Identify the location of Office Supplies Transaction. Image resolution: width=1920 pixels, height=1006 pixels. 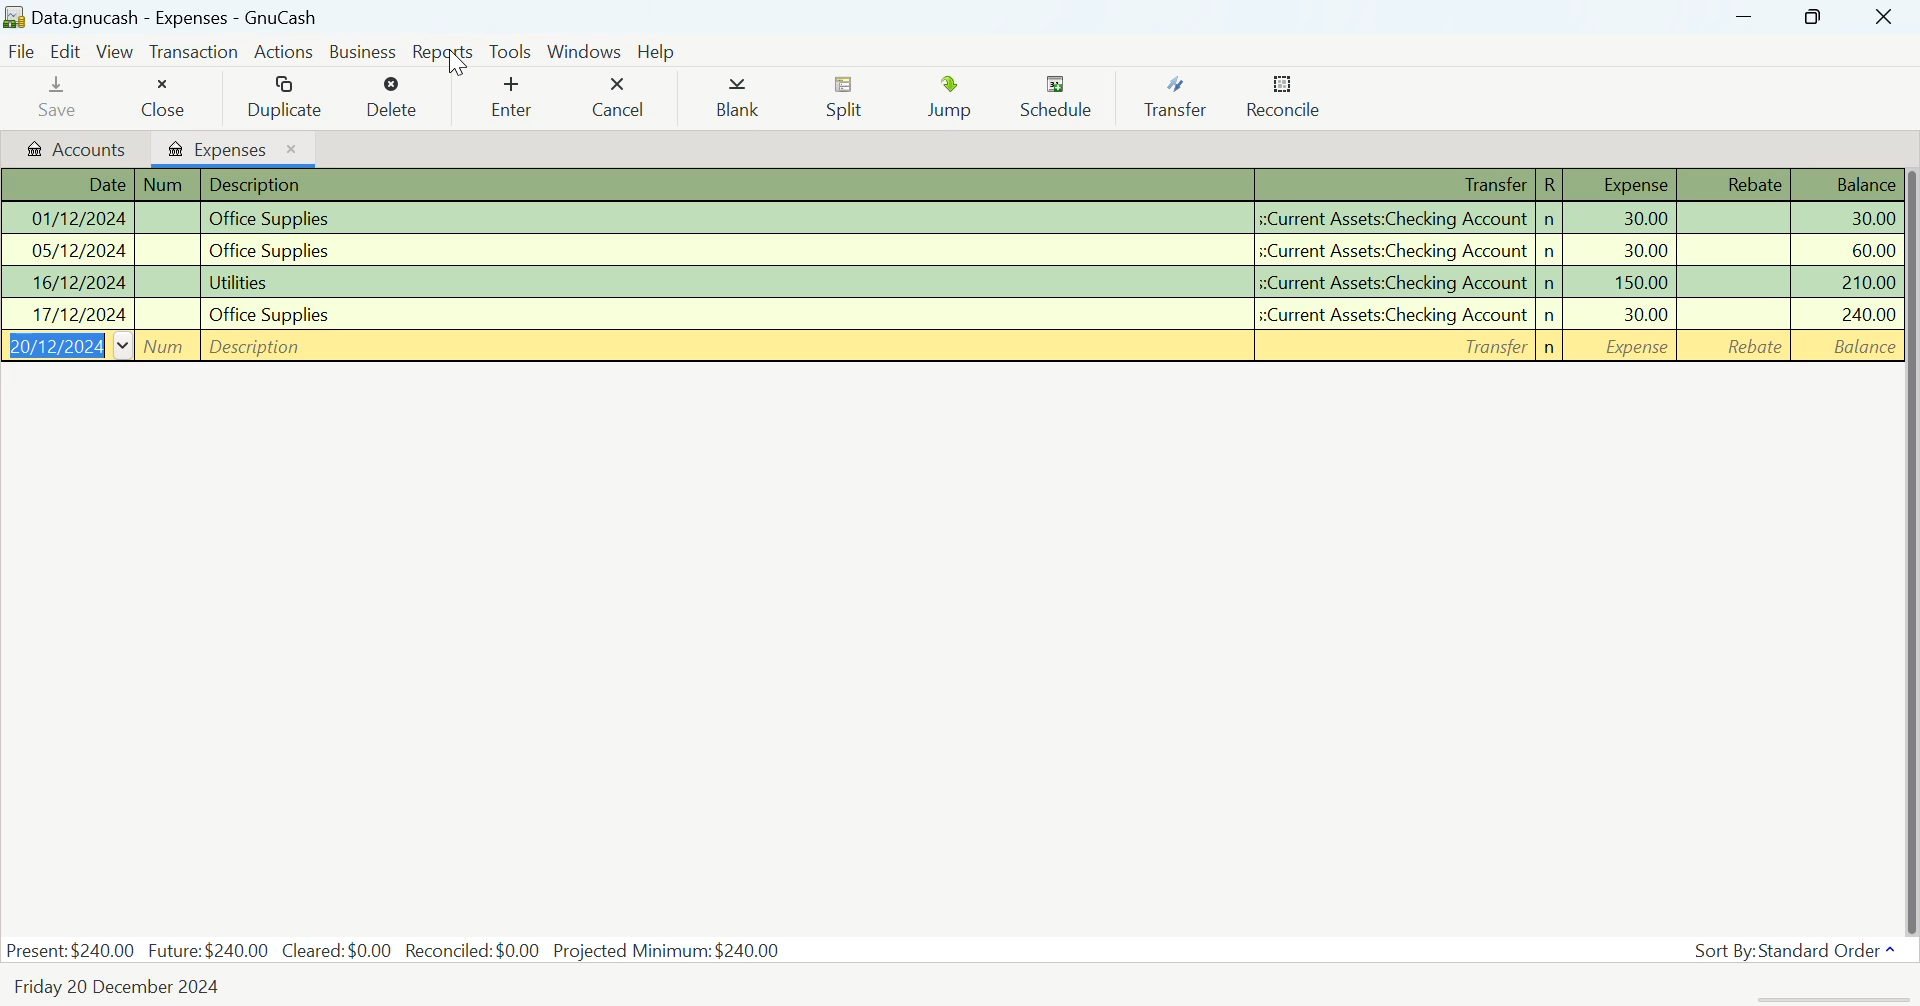
(950, 314).